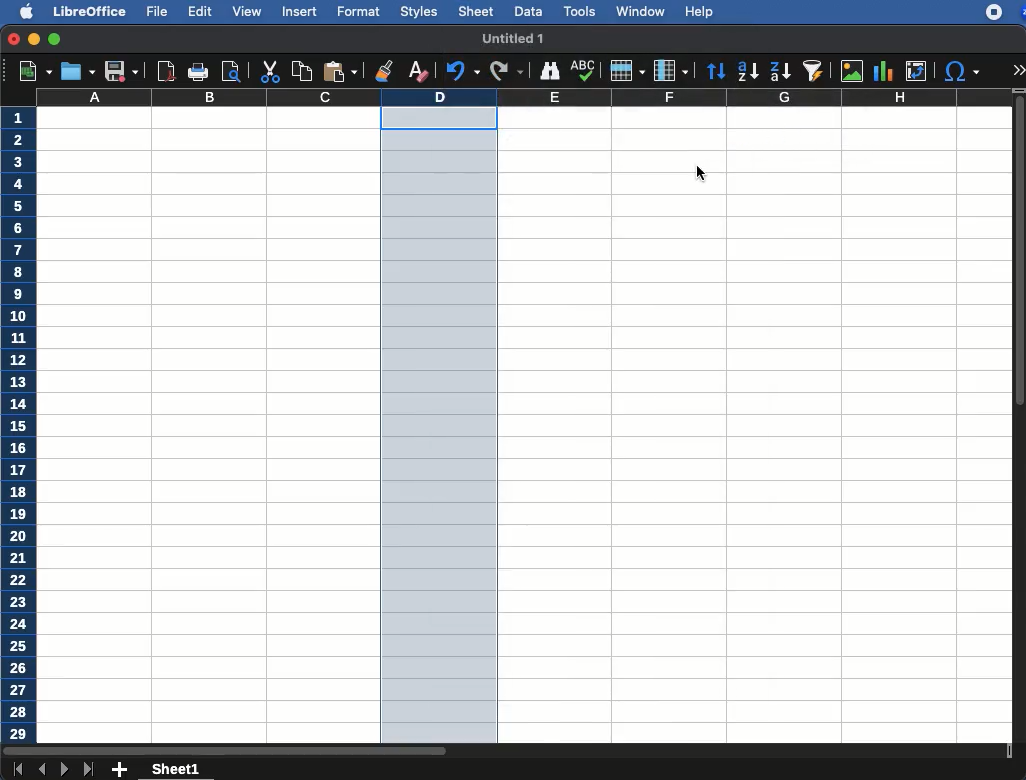 This screenshot has width=1026, height=780. What do you see at coordinates (339, 72) in the screenshot?
I see `paste` at bounding box center [339, 72].